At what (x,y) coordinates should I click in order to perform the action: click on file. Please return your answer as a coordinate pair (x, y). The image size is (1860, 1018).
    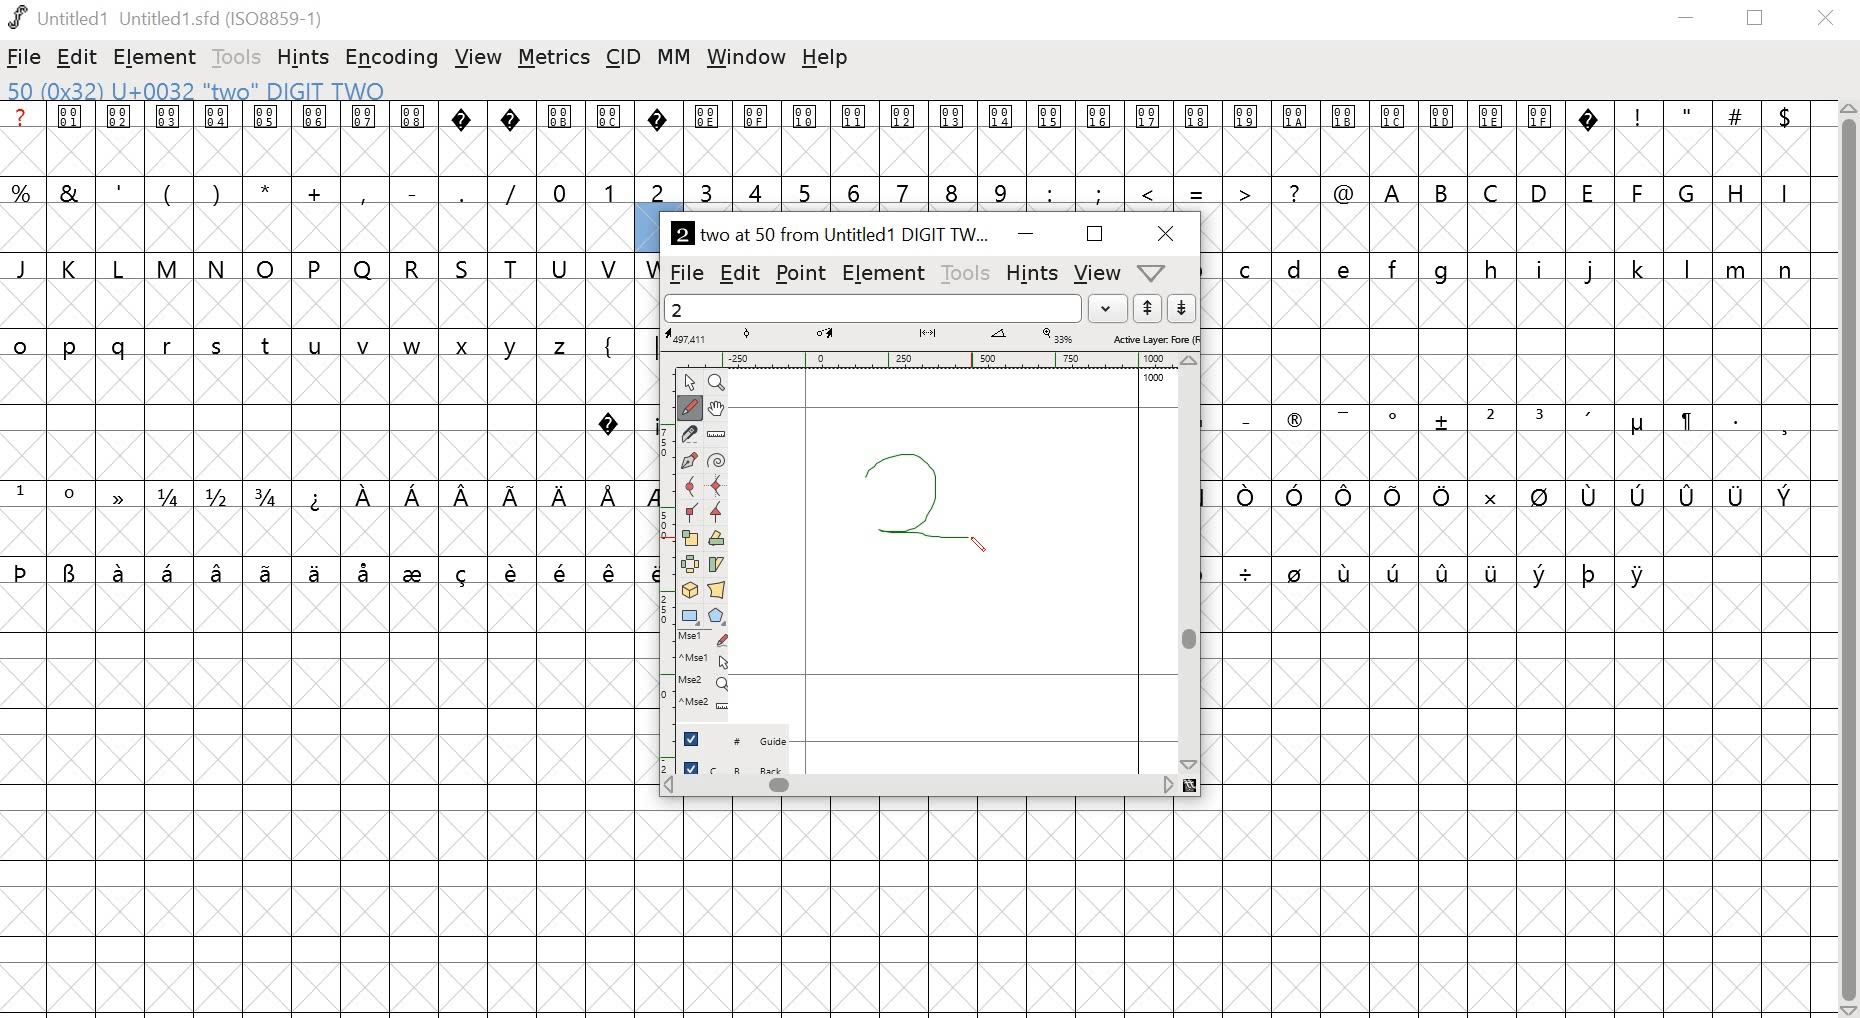
    Looking at the image, I should click on (26, 57).